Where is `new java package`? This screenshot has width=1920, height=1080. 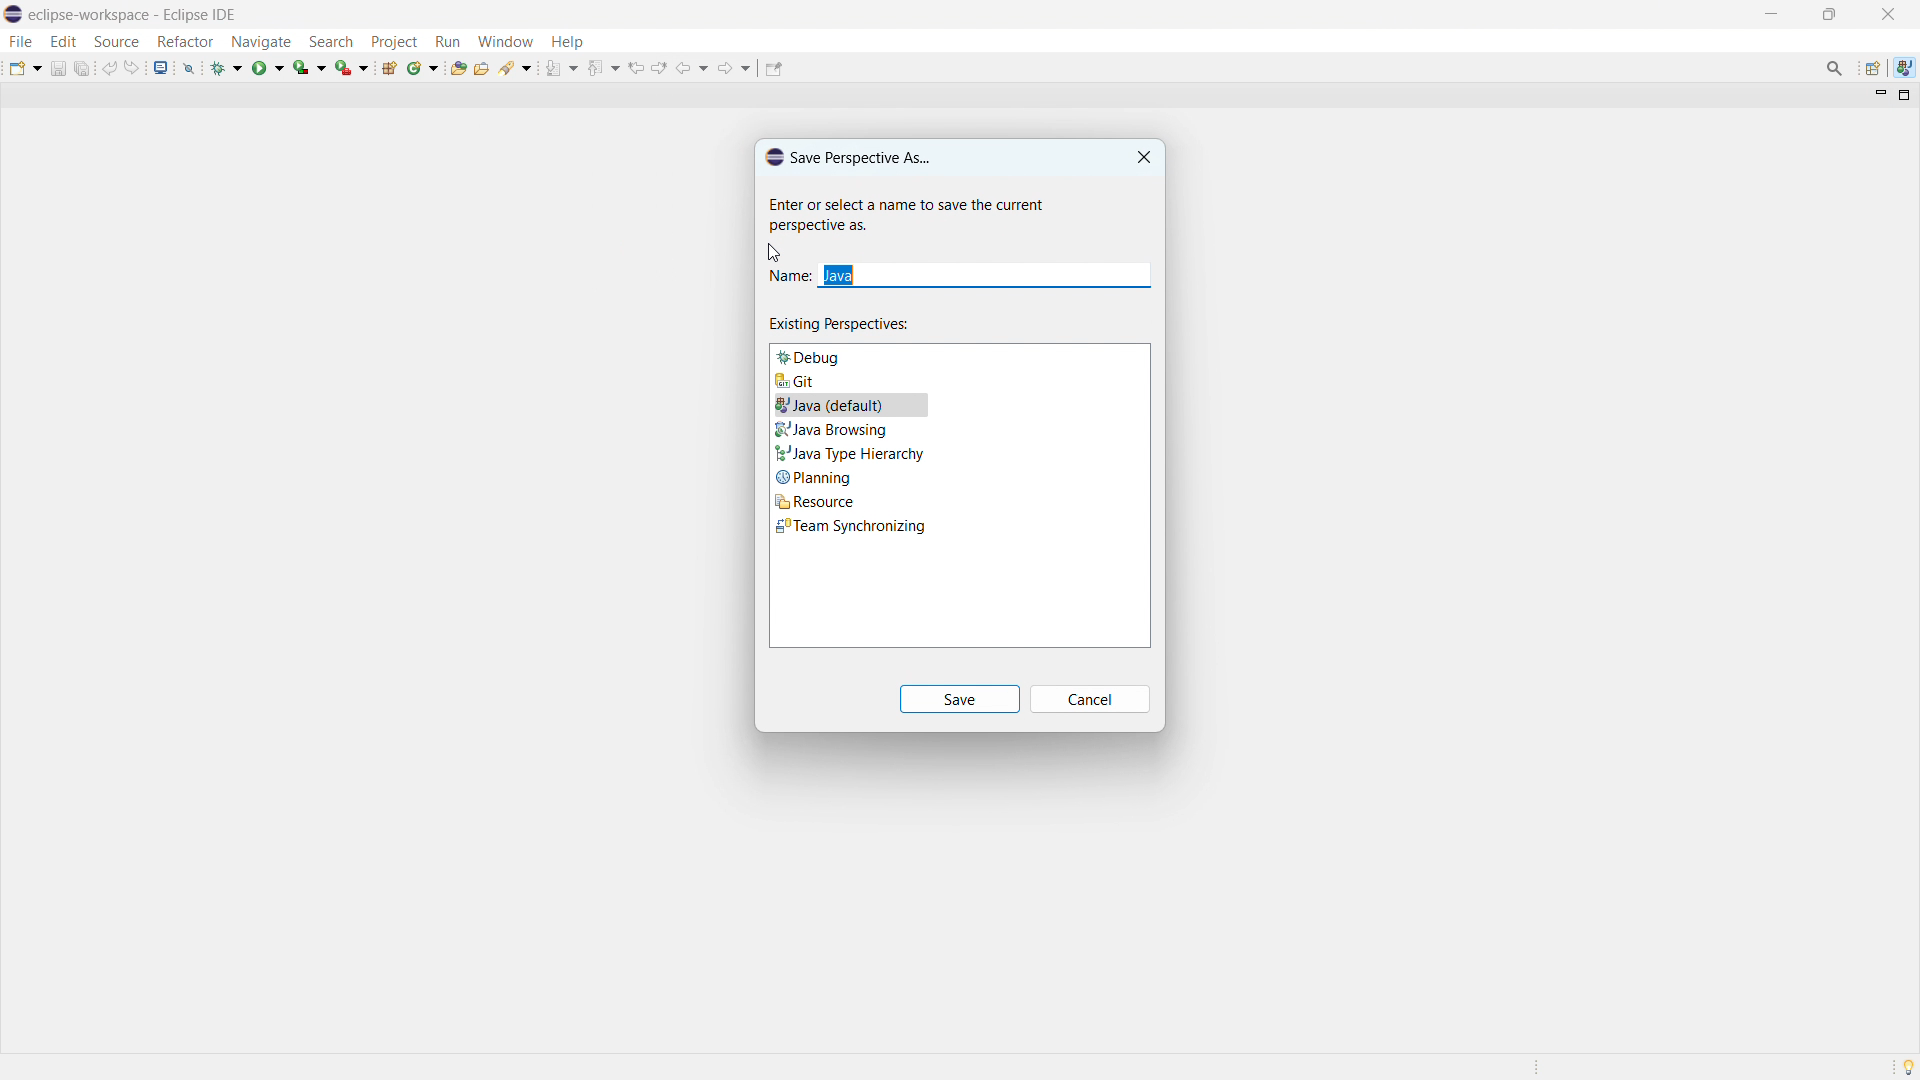 new java package is located at coordinates (389, 68).